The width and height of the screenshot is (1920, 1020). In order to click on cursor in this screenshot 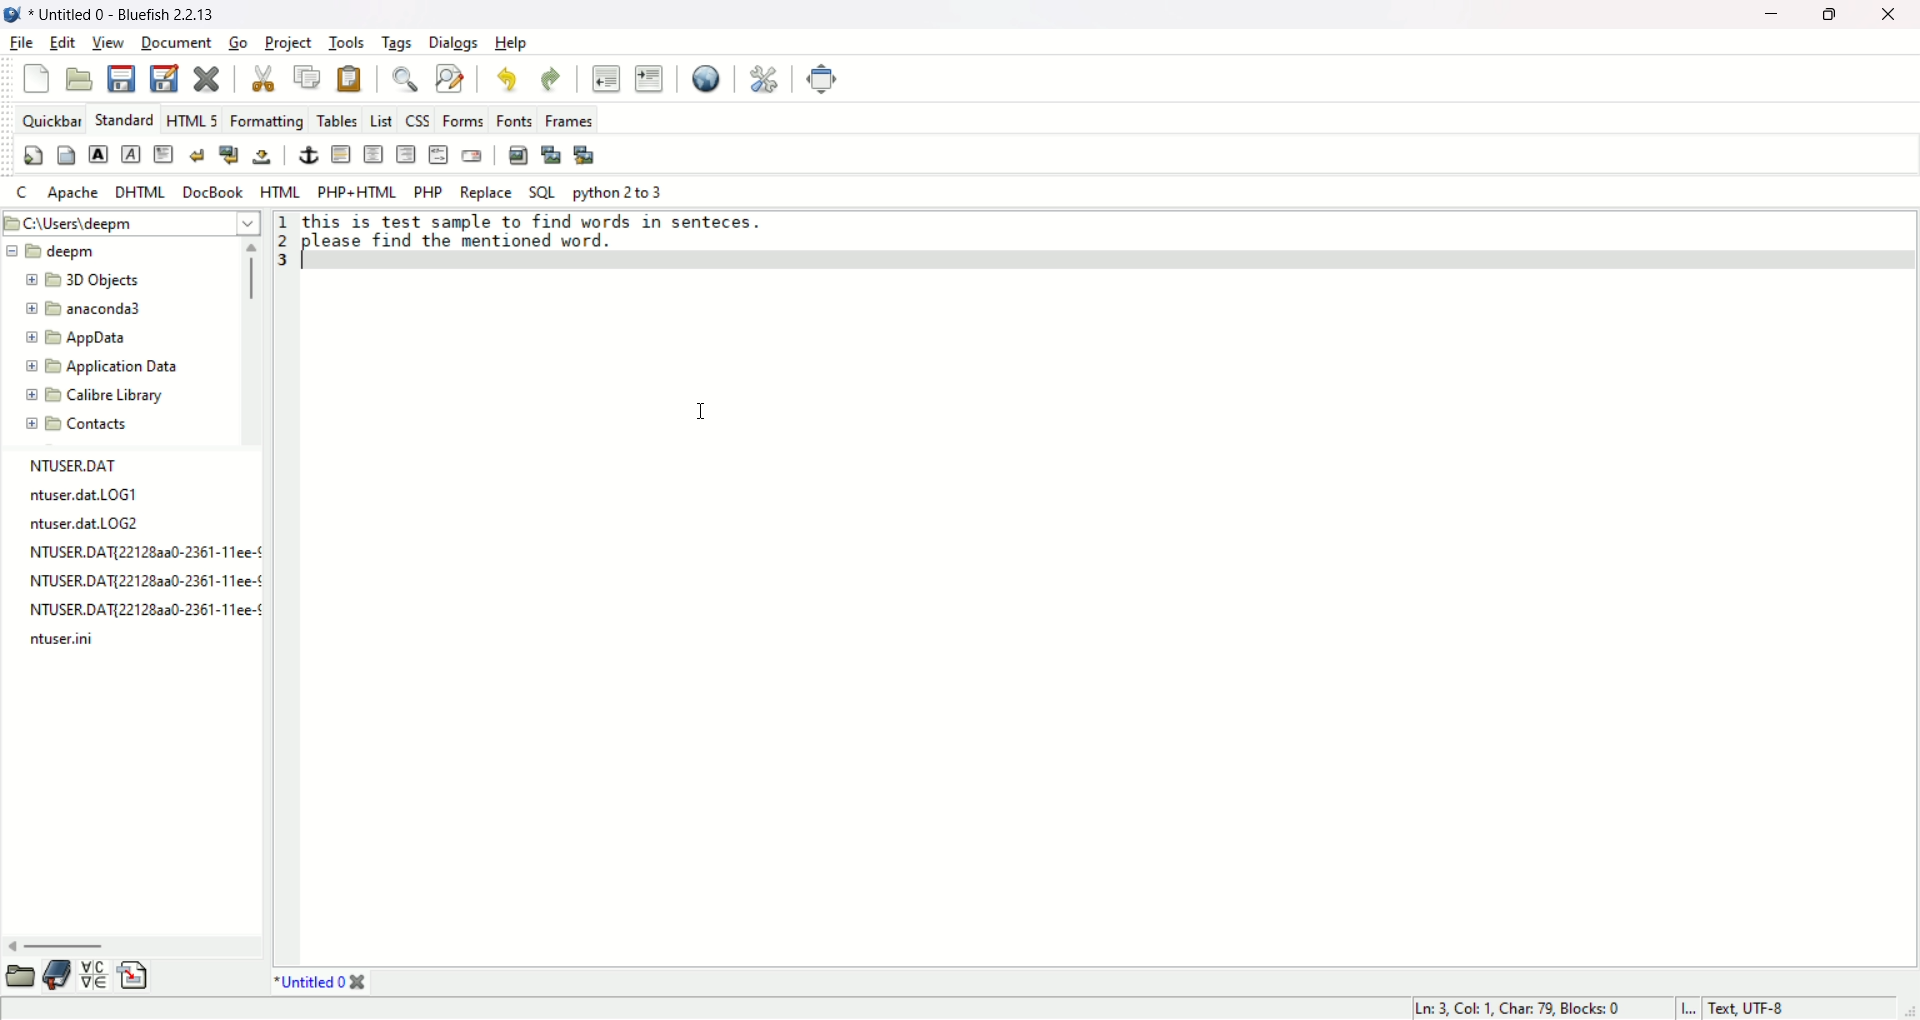, I will do `click(704, 408)`.